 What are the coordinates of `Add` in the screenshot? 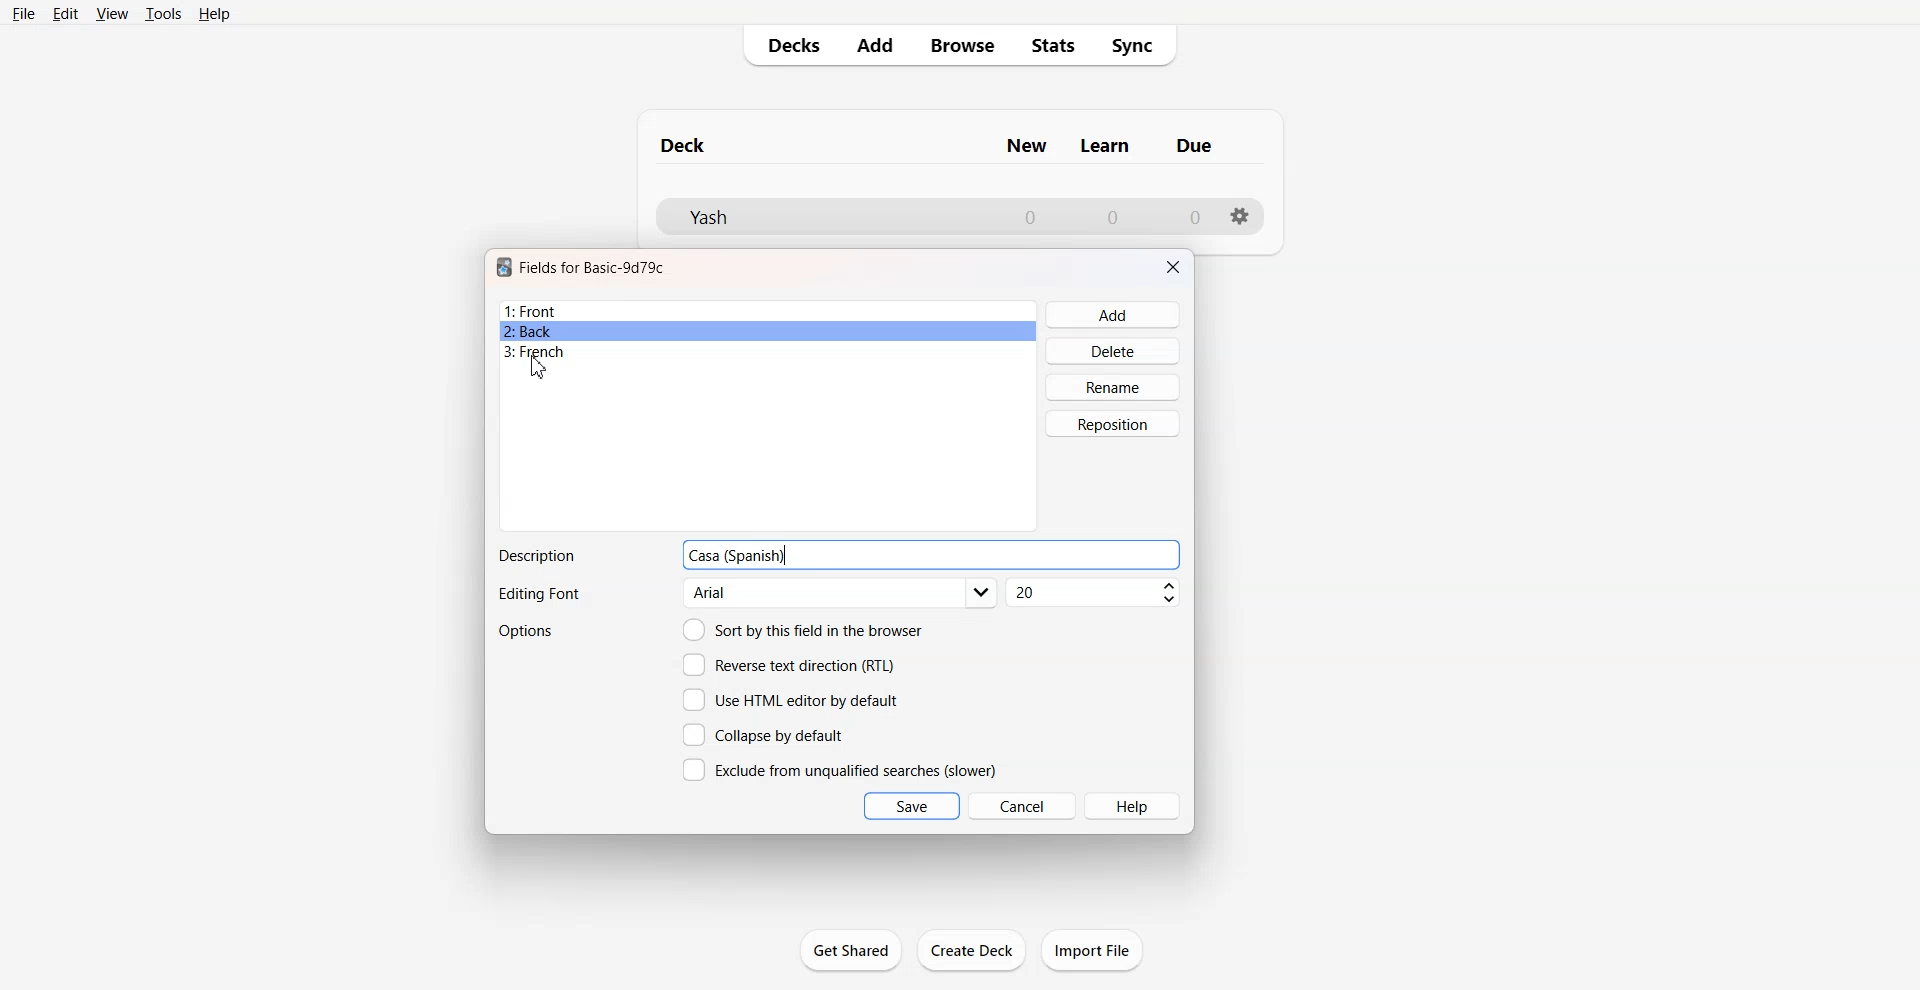 It's located at (873, 45).